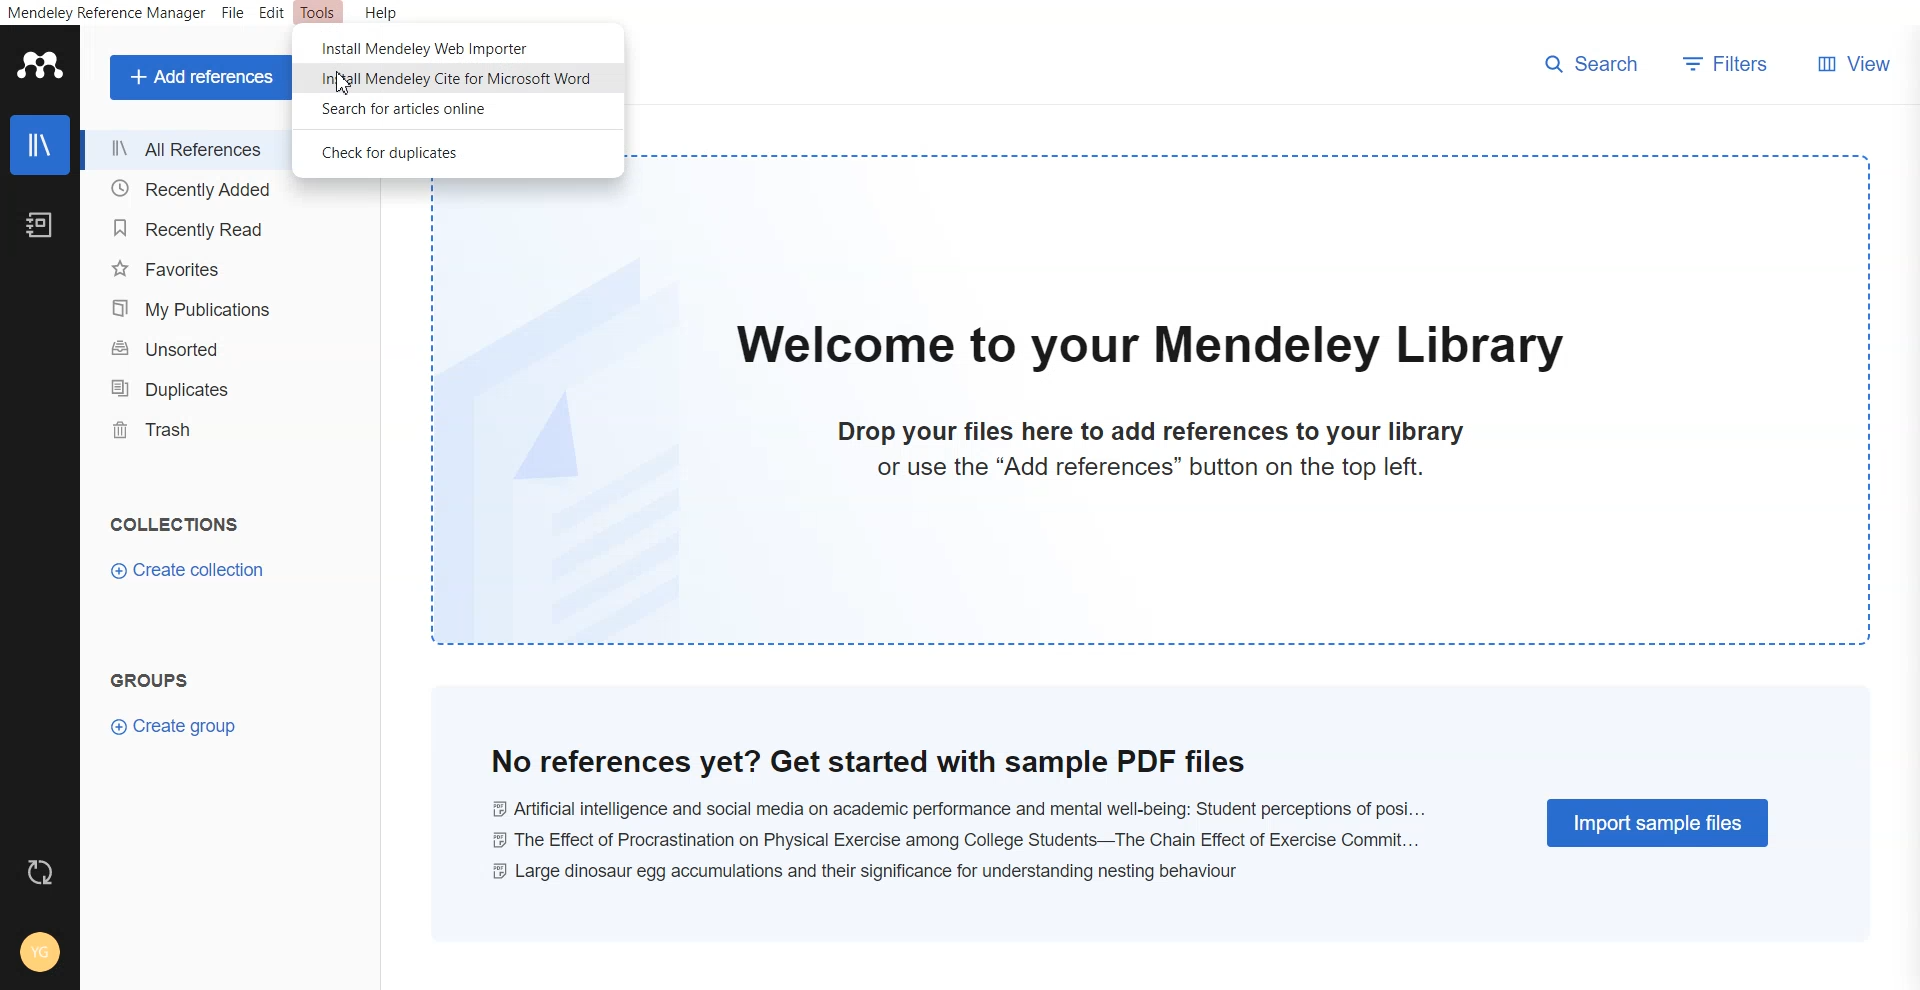  What do you see at coordinates (456, 112) in the screenshot?
I see `Search for article online` at bounding box center [456, 112].